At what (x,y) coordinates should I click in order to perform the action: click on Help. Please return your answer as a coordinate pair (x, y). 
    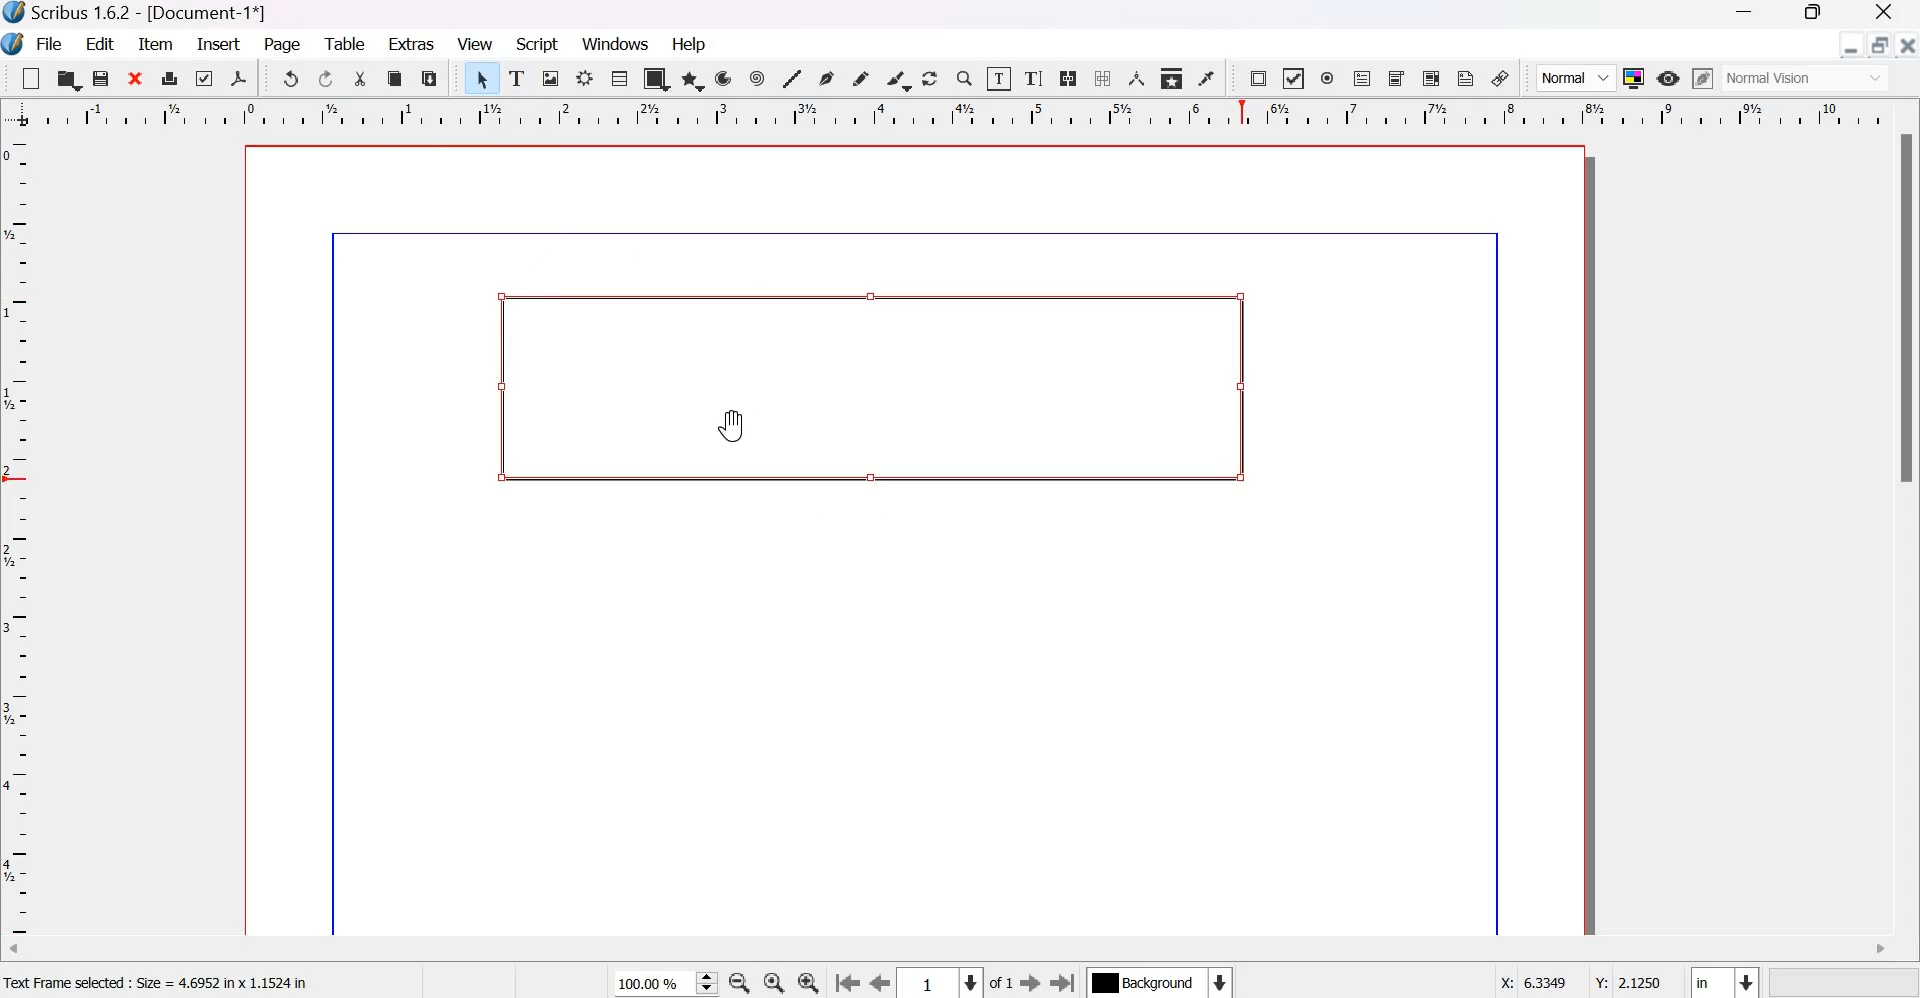
    Looking at the image, I should click on (692, 44).